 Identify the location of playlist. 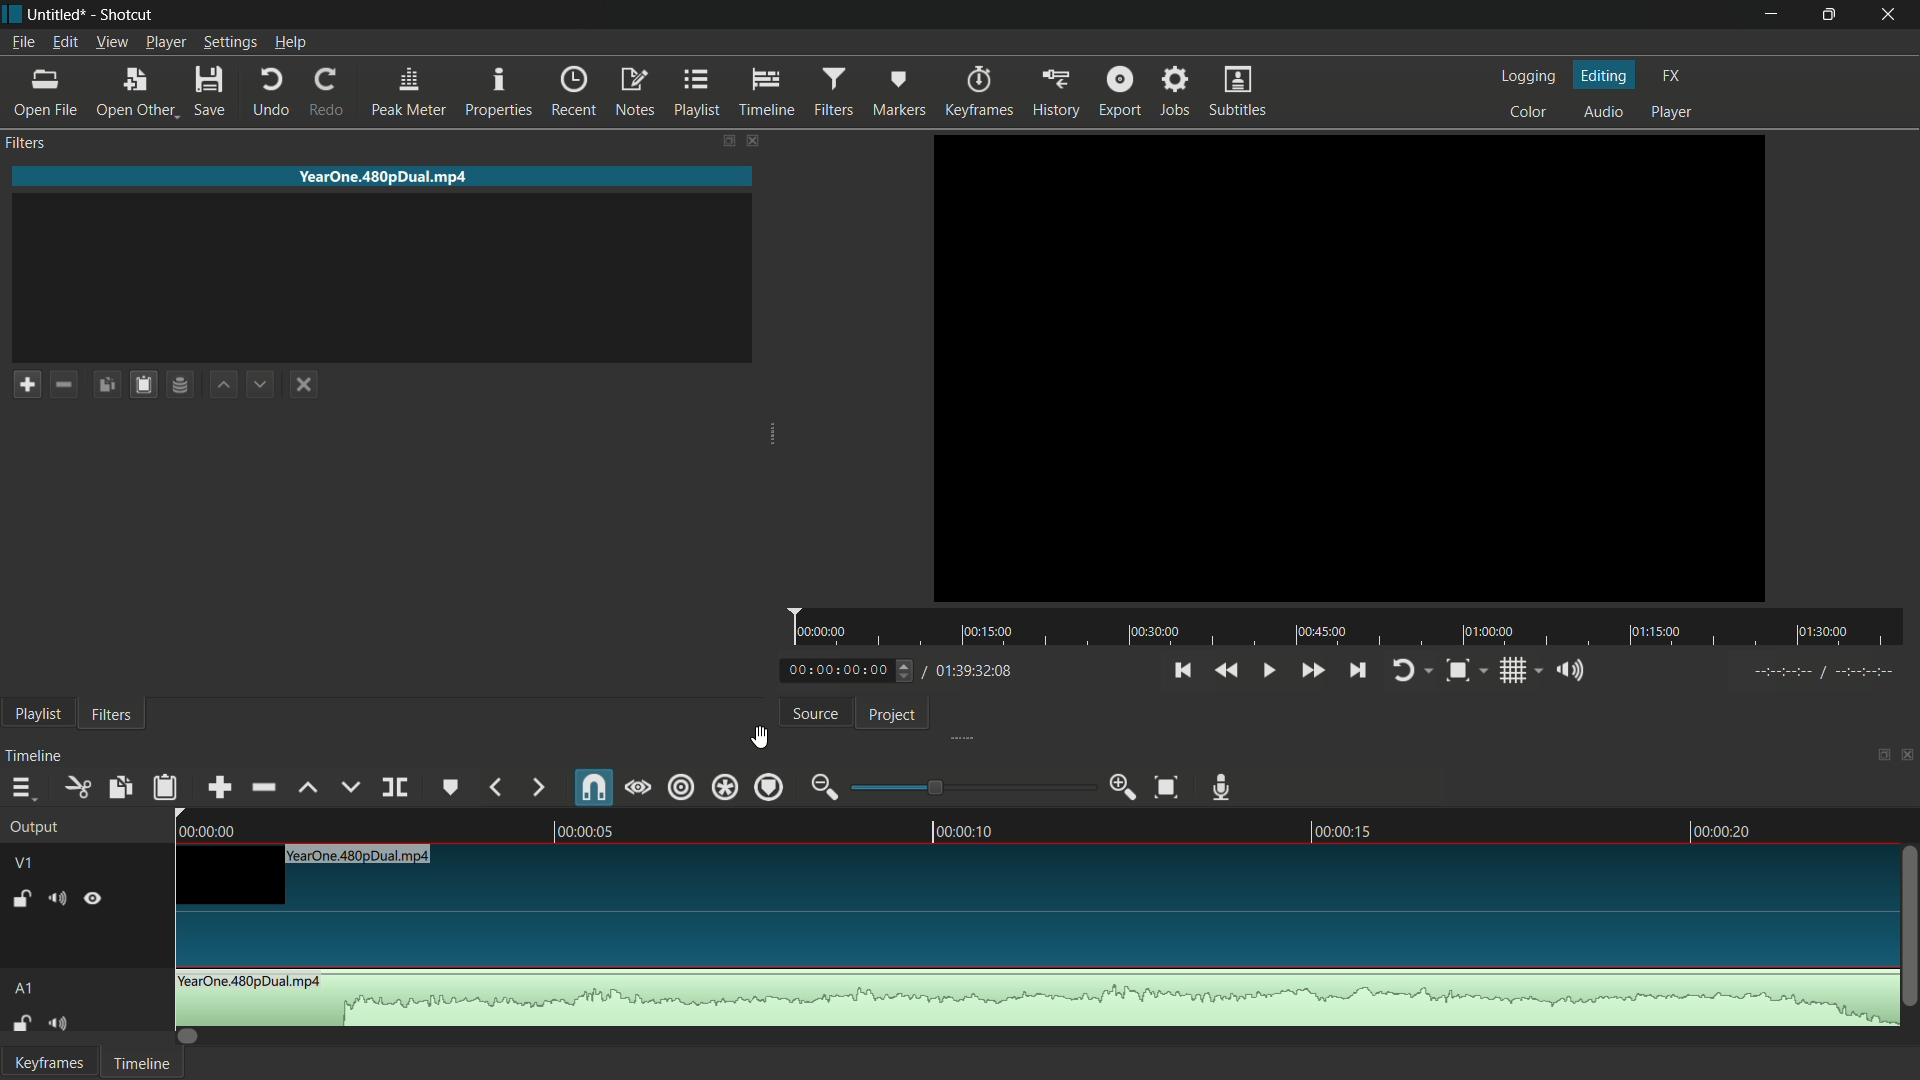
(38, 715).